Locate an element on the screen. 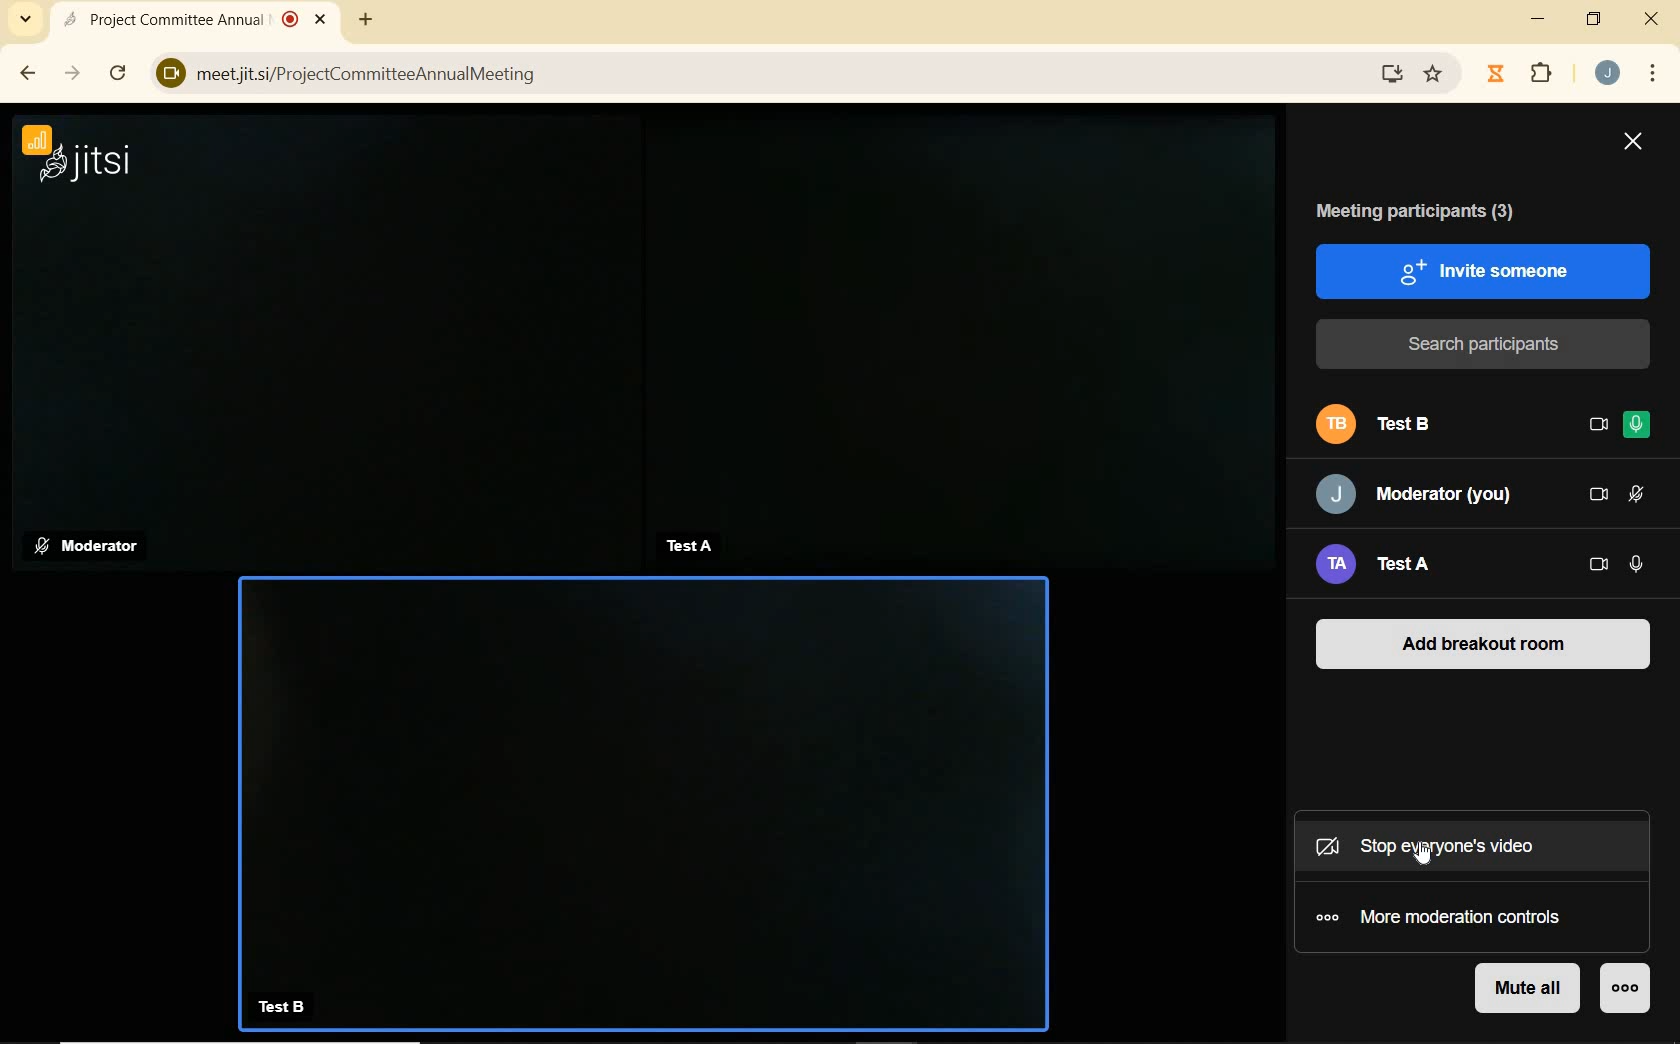 This screenshot has height=1044, width=1680. MINIMIZE is located at coordinates (1538, 20).